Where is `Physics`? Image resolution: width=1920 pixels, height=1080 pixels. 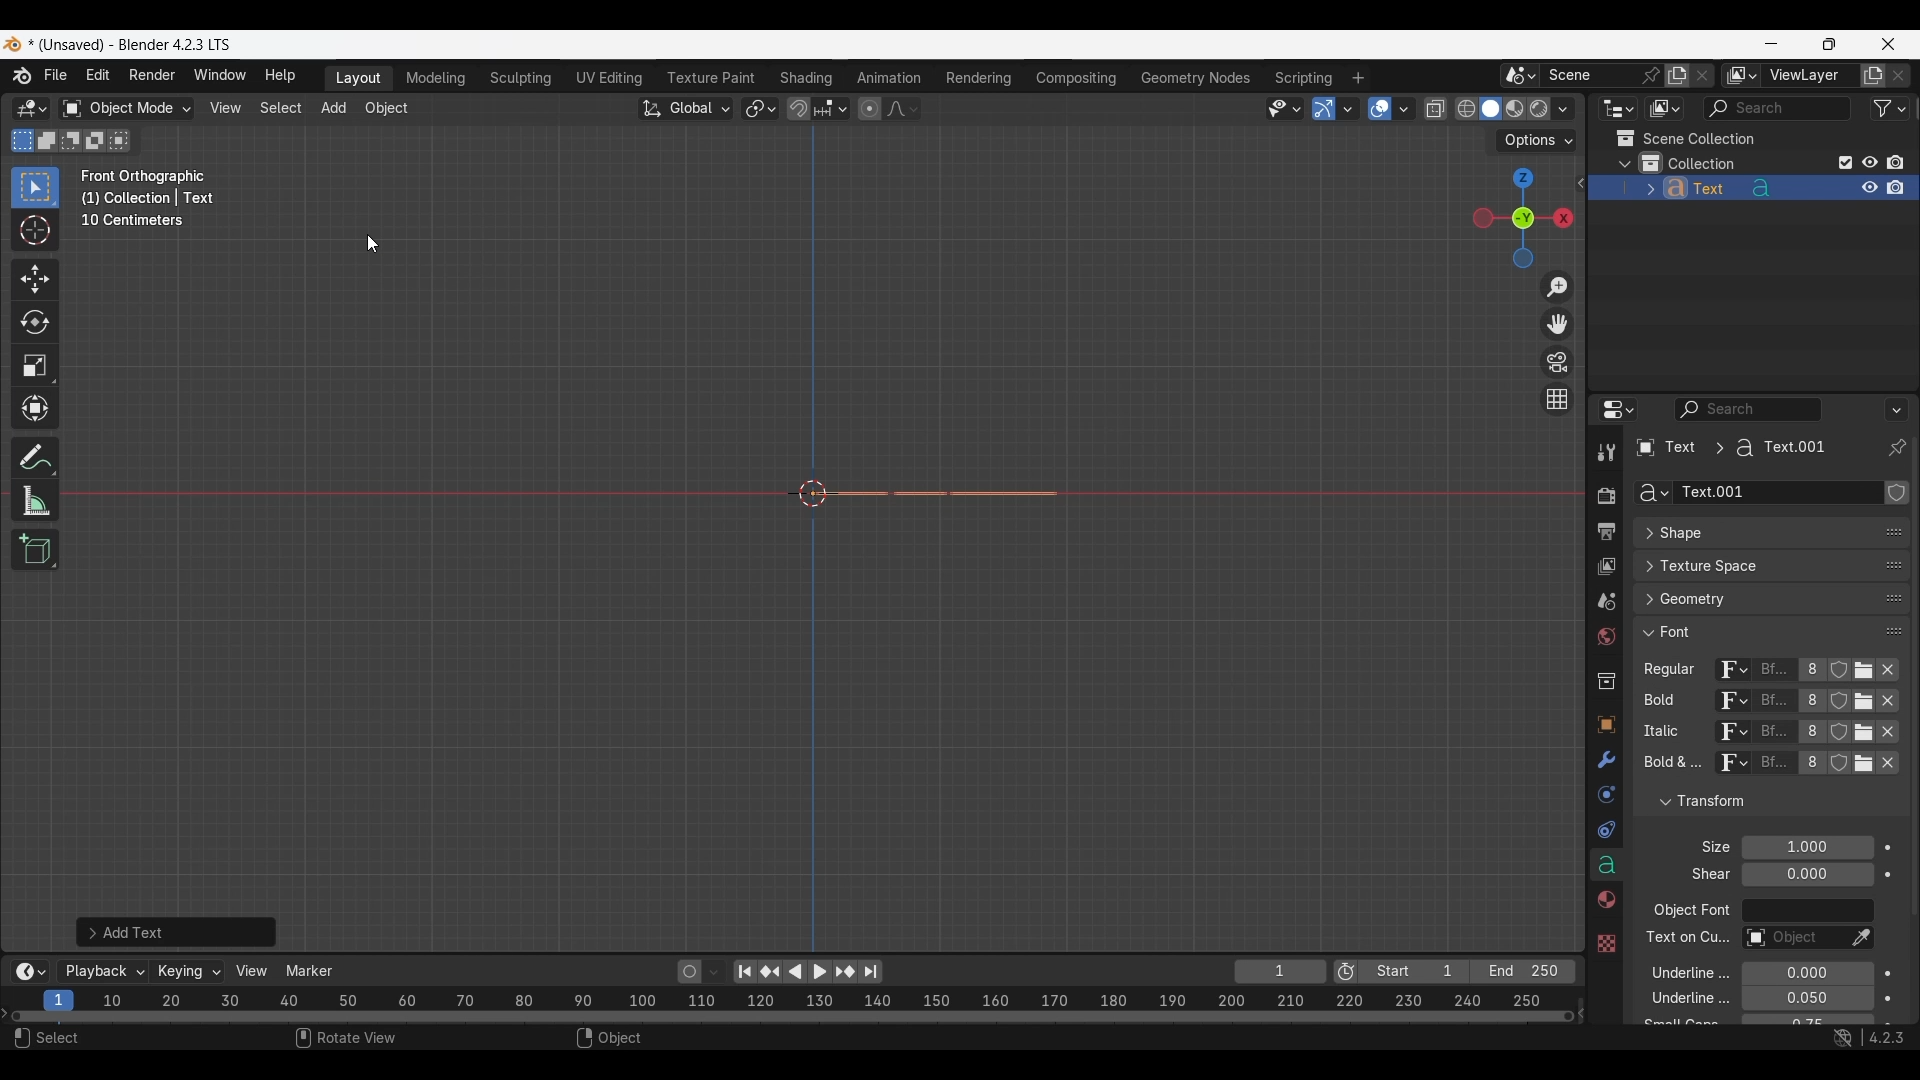
Physics is located at coordinates (1605, 795).